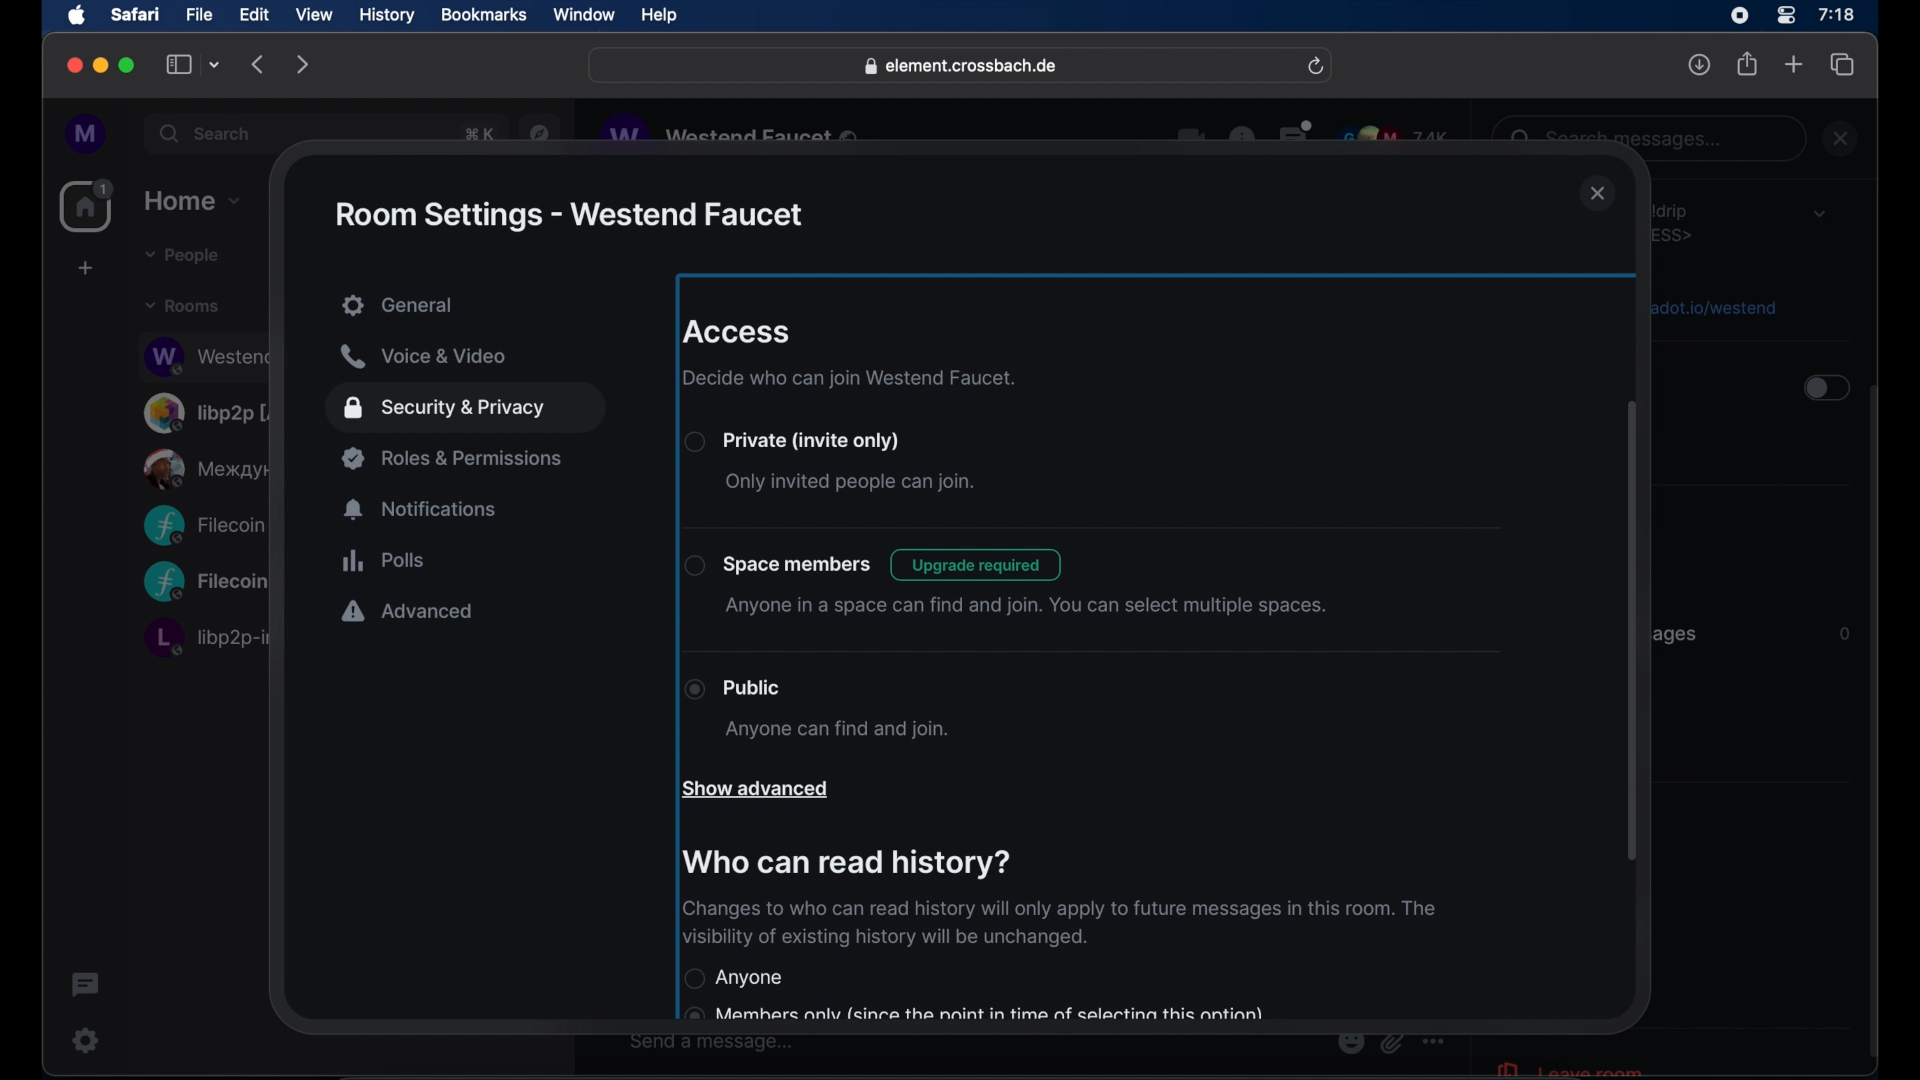 Image resolution: width=1920 pixels, height=1080 pixels. What do you see at coordinates (483, 15) in the screenshot?
I see `bookmarks` at bounding box center [483, 15].